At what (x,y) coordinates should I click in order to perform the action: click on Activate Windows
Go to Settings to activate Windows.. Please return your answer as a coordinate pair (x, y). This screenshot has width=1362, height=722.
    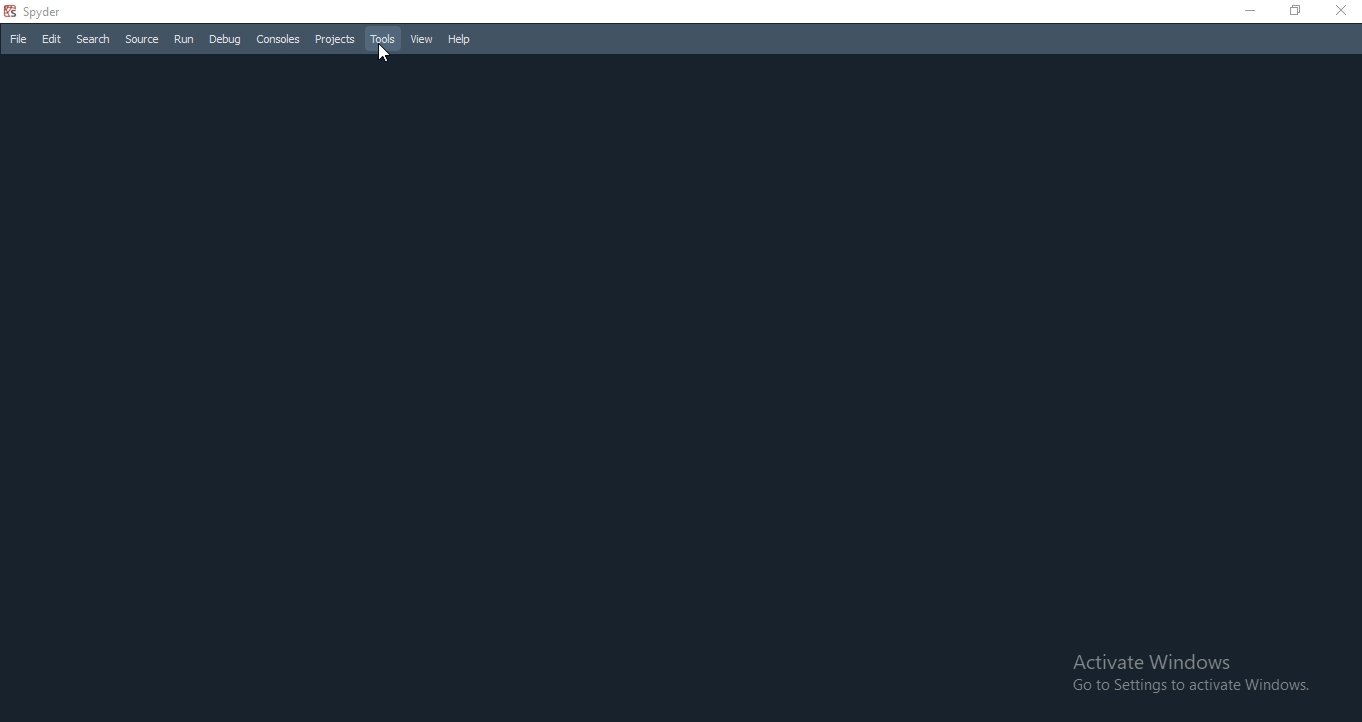
    Looking at the image, I should click on (1187, 674).